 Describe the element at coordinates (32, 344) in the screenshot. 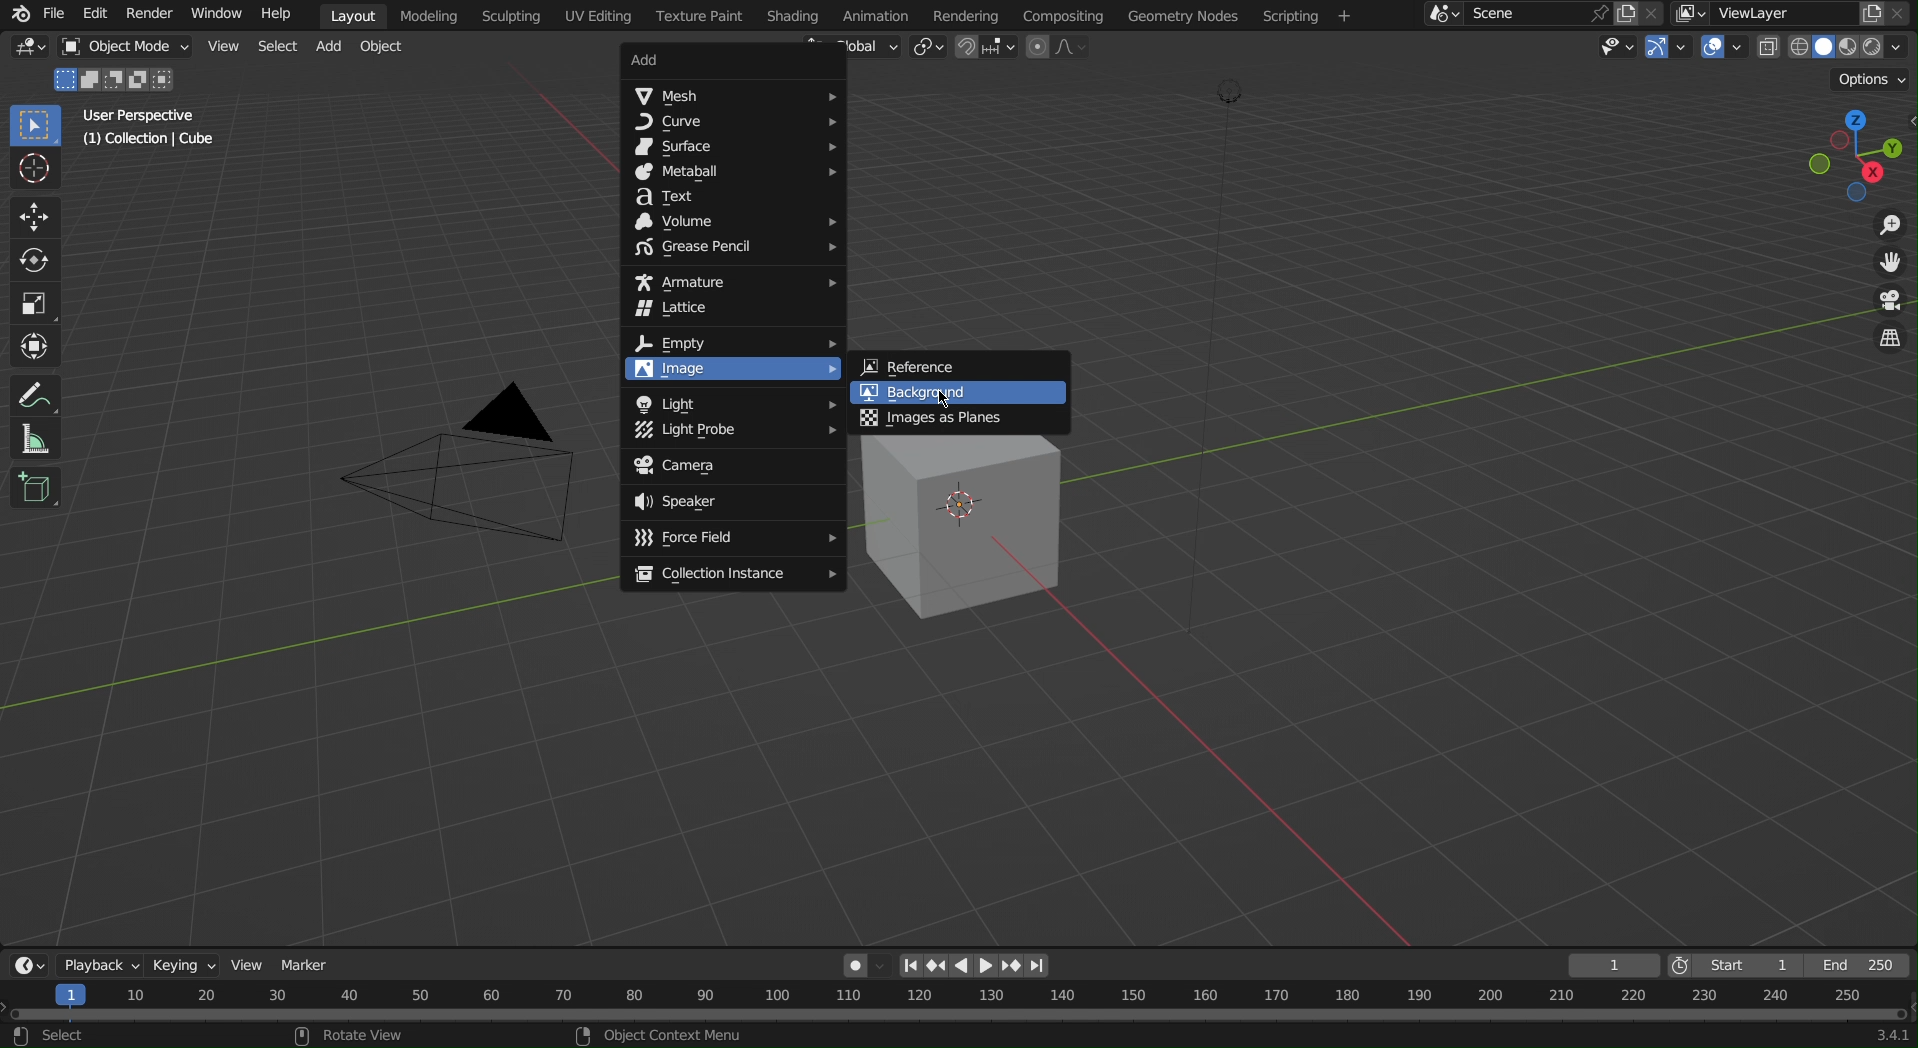

I see `Transform` at that location.